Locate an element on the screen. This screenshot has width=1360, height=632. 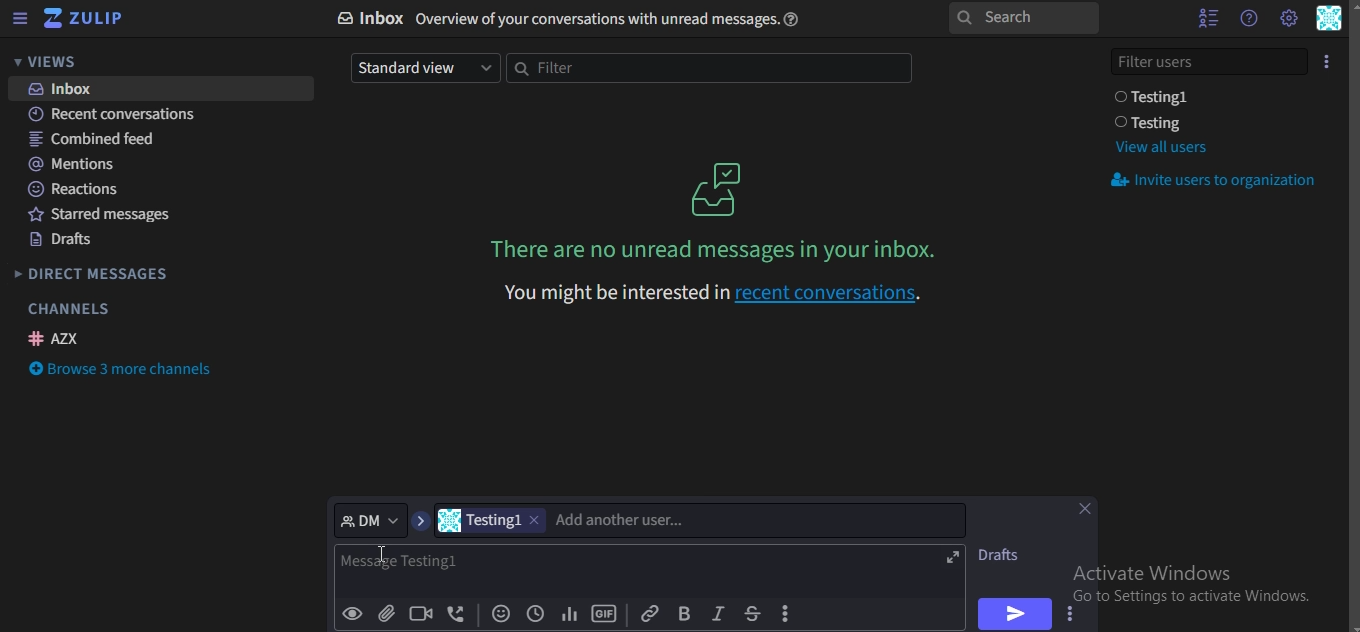
search is located at coordinates (1022, 19).